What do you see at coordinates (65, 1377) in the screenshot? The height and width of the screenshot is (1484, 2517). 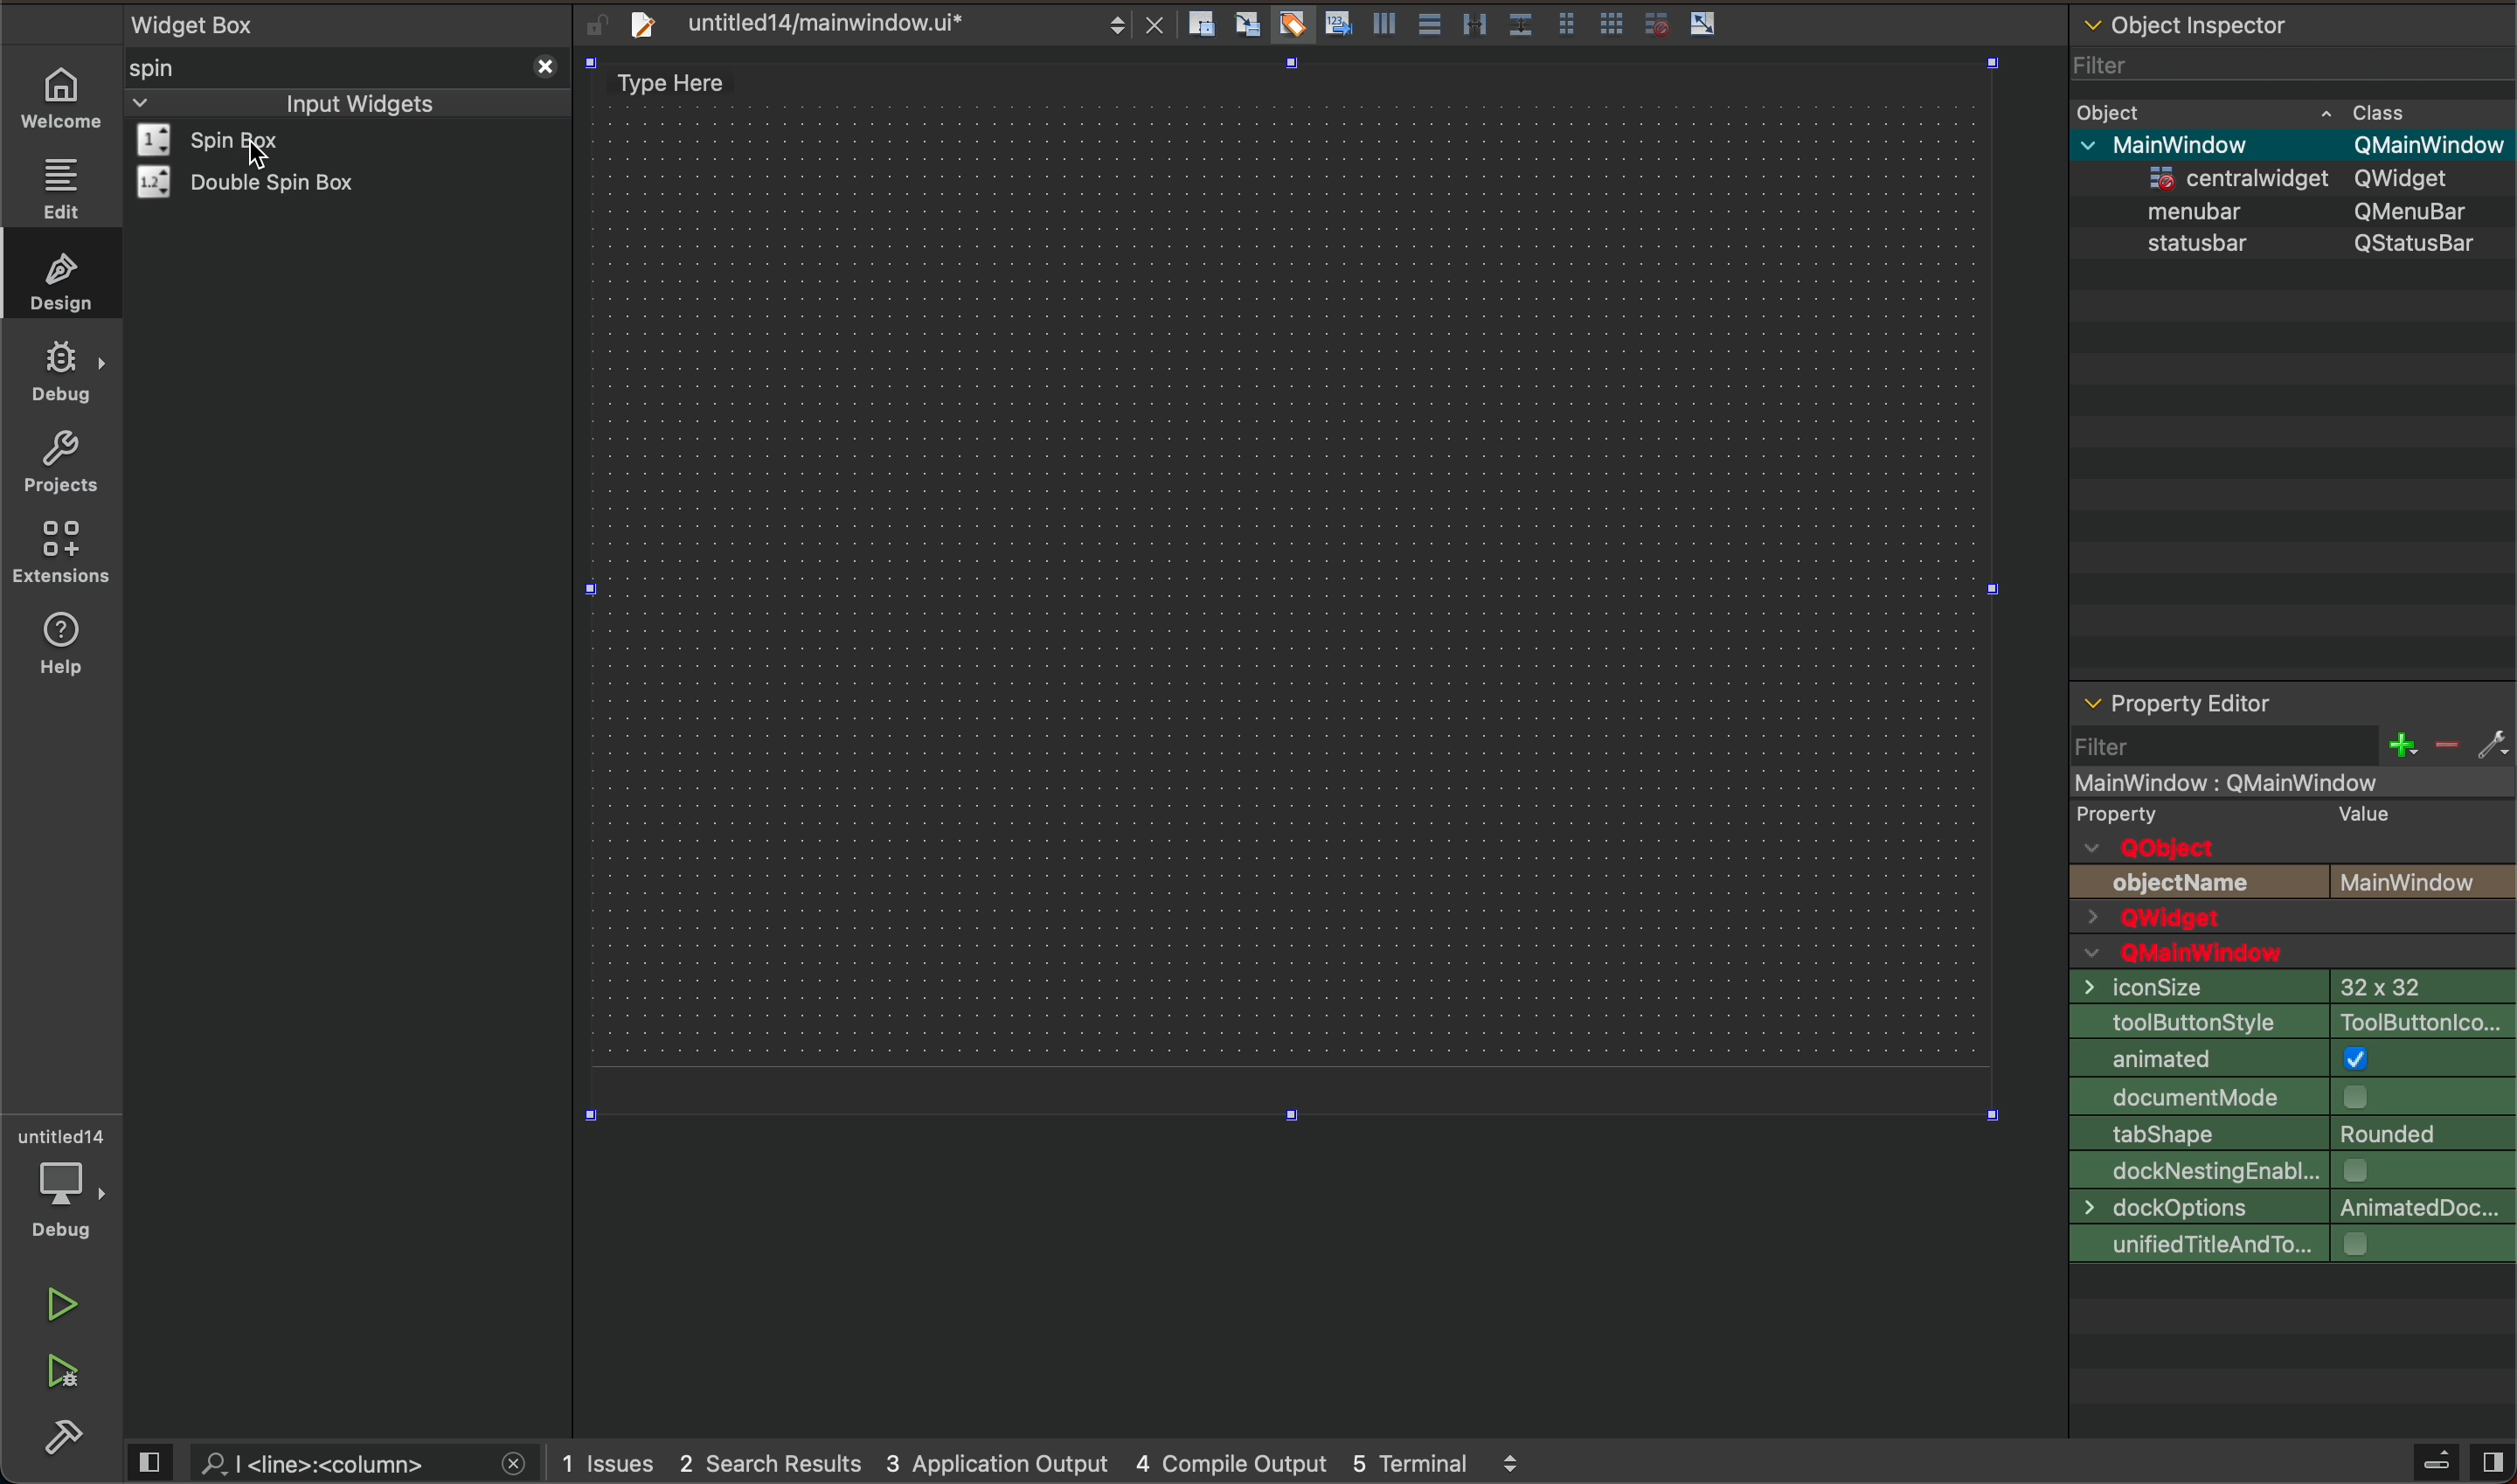 I see `run and debug` at bounding box center [65, 1377].